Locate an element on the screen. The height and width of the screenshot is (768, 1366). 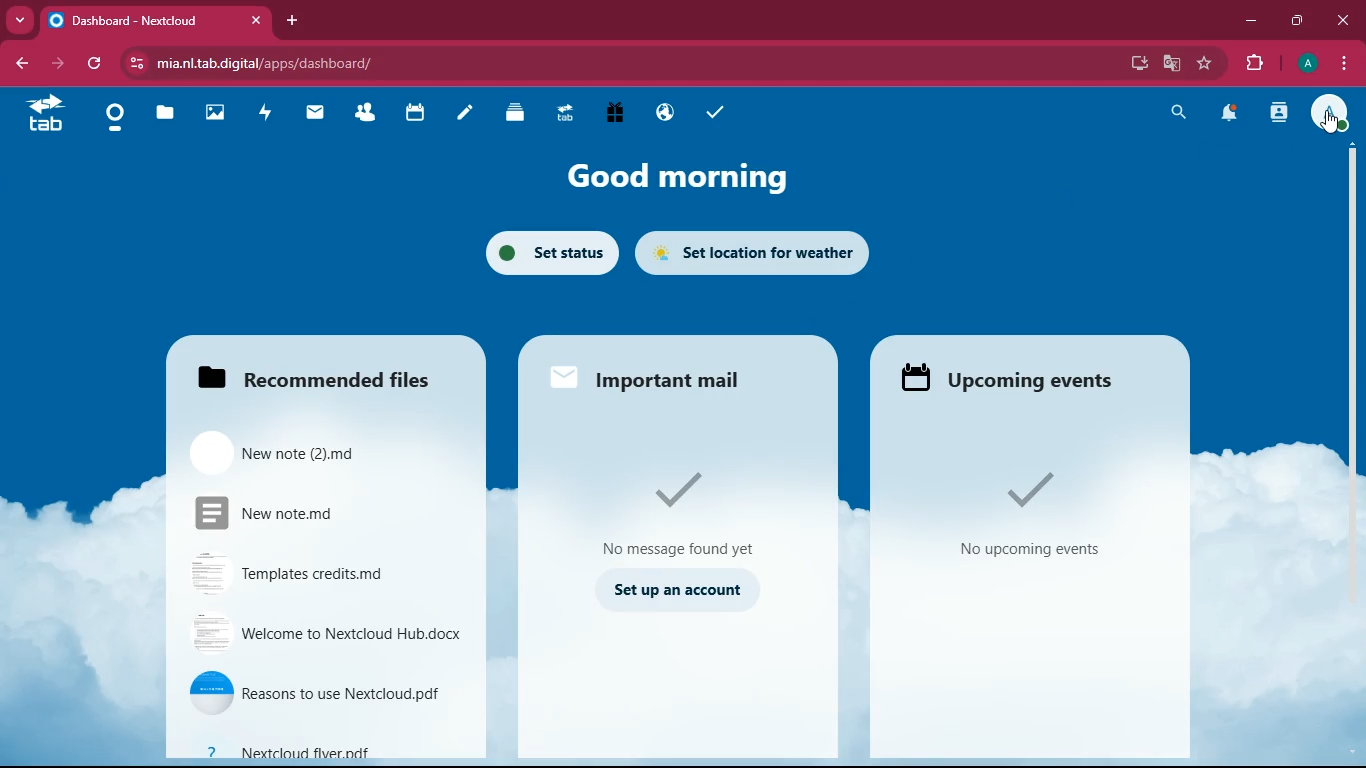
file is located at coordinates (298, 452).